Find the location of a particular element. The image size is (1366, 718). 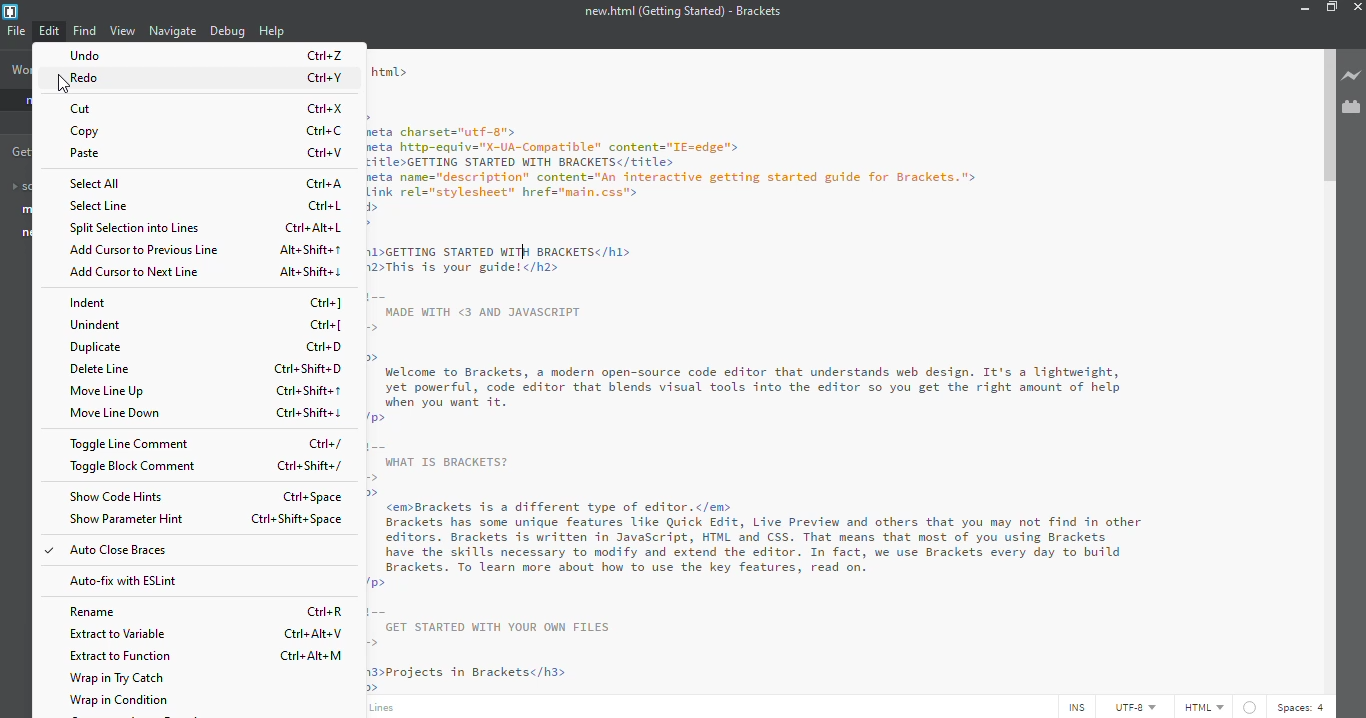

copy is located at coordinates (90, 131).